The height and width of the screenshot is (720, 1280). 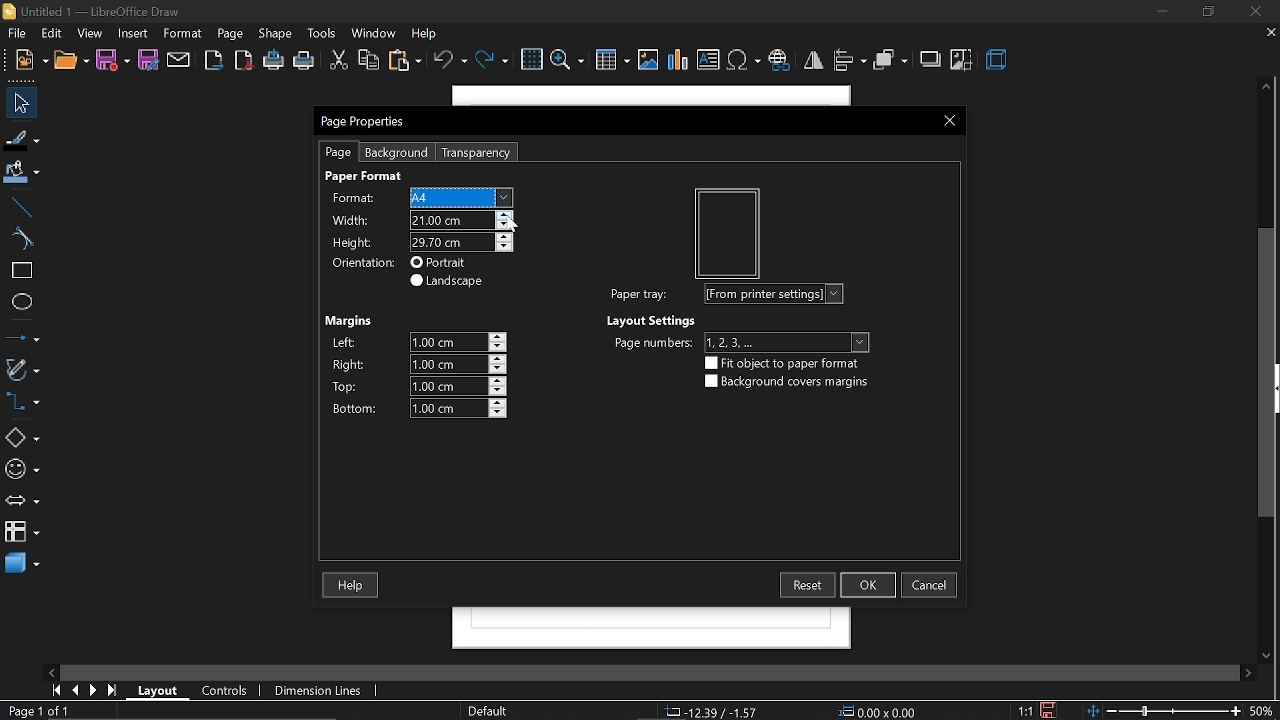 What do you see at coordinates (77, 691) in the screenshot?
I see `previous page` at bounding box center [77, 691].